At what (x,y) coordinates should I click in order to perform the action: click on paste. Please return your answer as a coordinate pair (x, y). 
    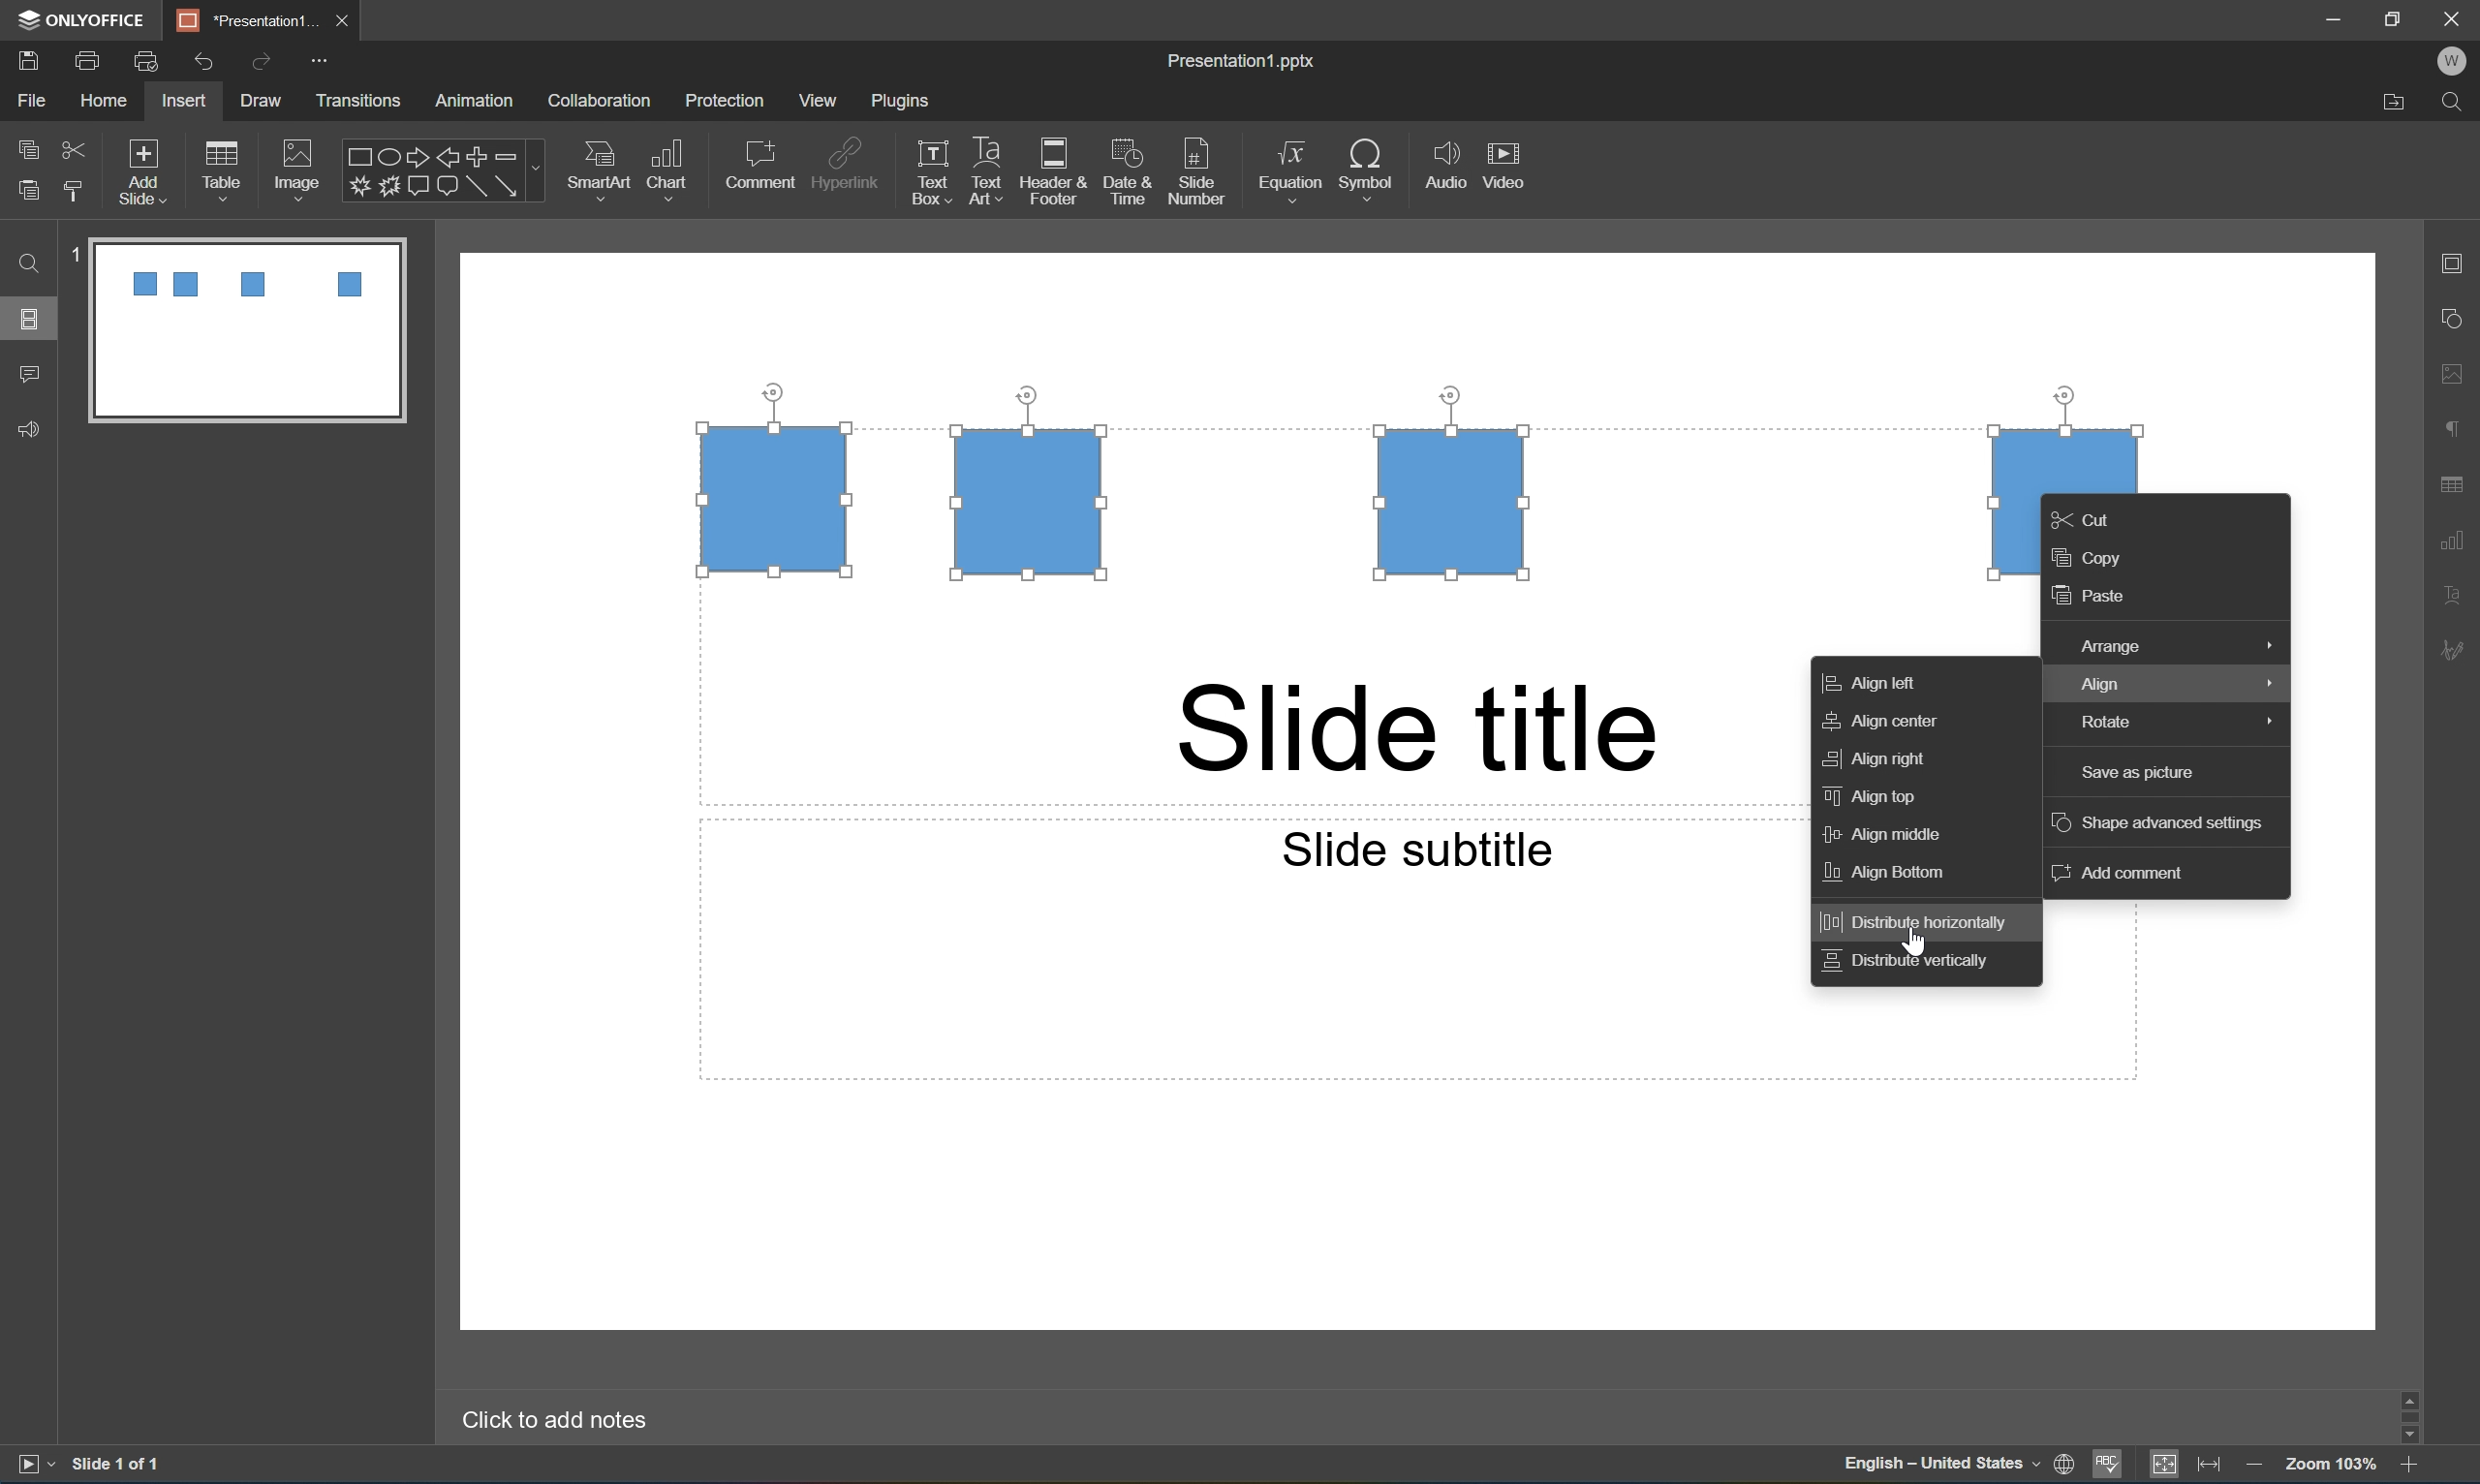
    Looking at the image, I should click on (2097, 599).